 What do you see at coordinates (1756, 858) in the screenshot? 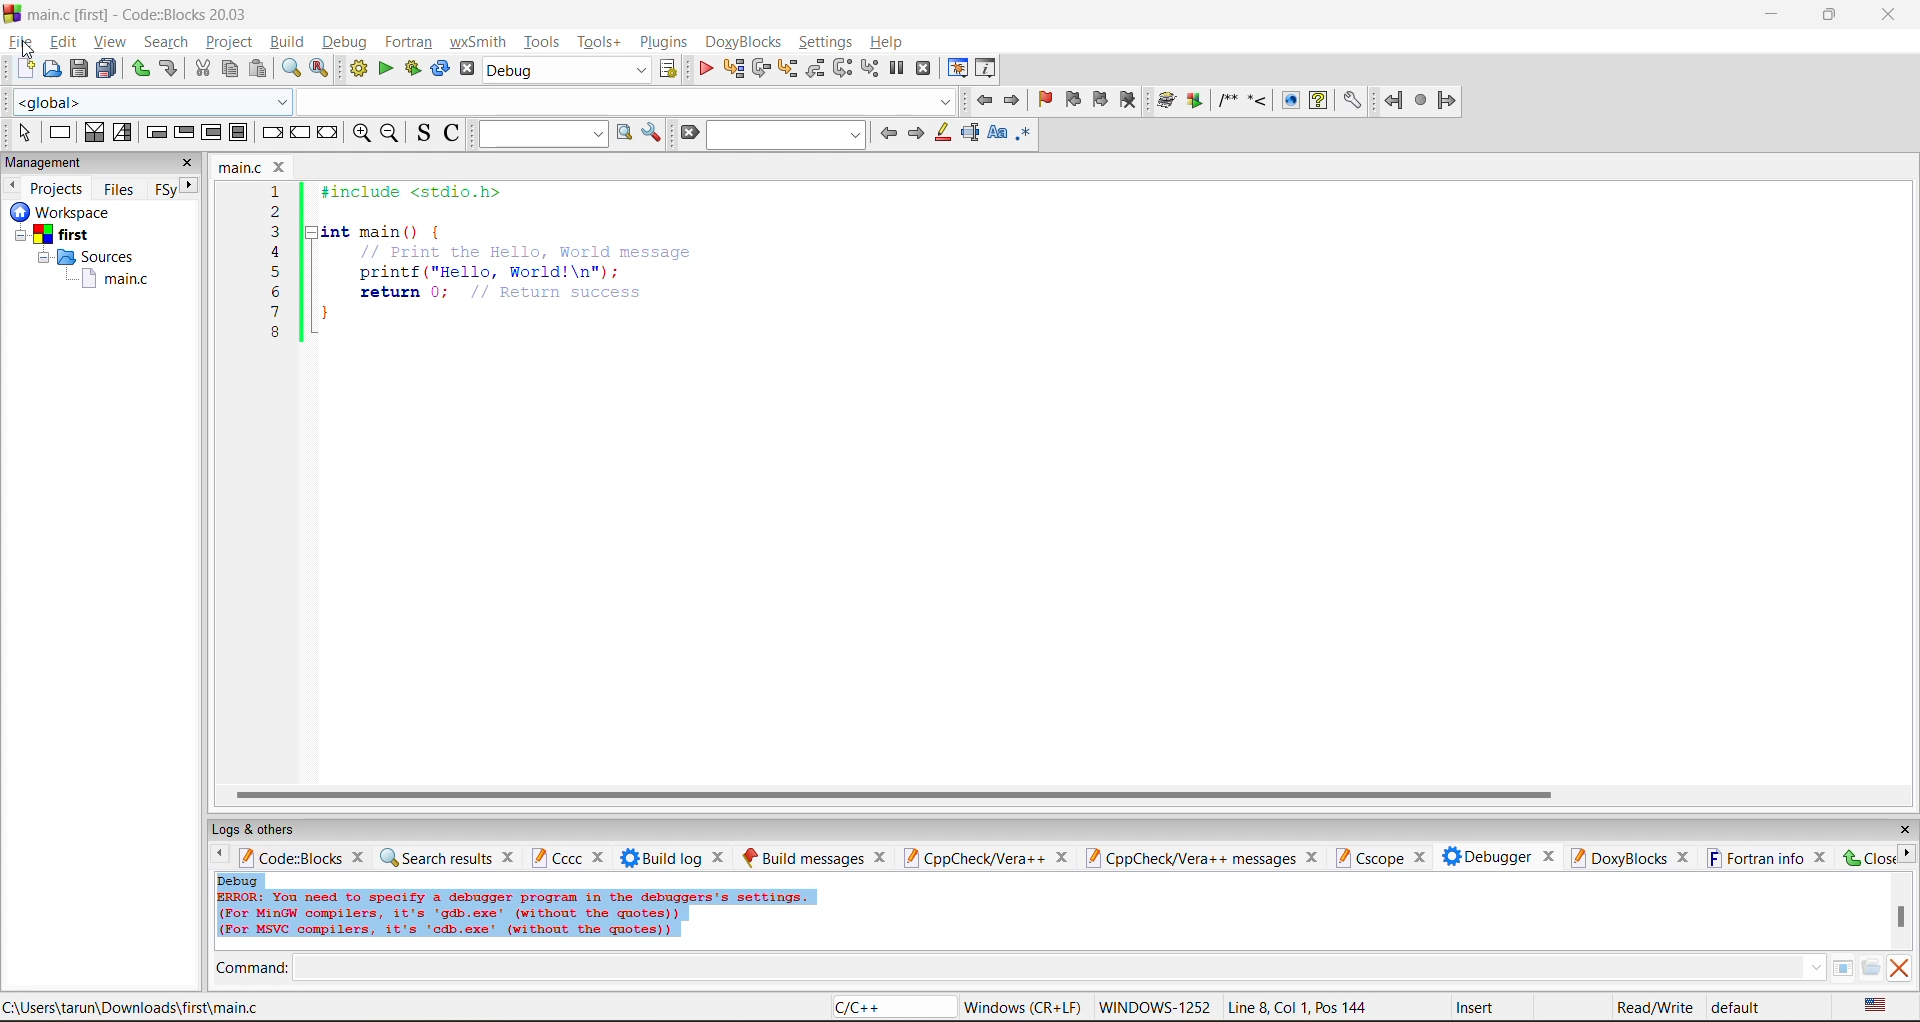
I see `fortran info` at bounding box center [1756, 858].